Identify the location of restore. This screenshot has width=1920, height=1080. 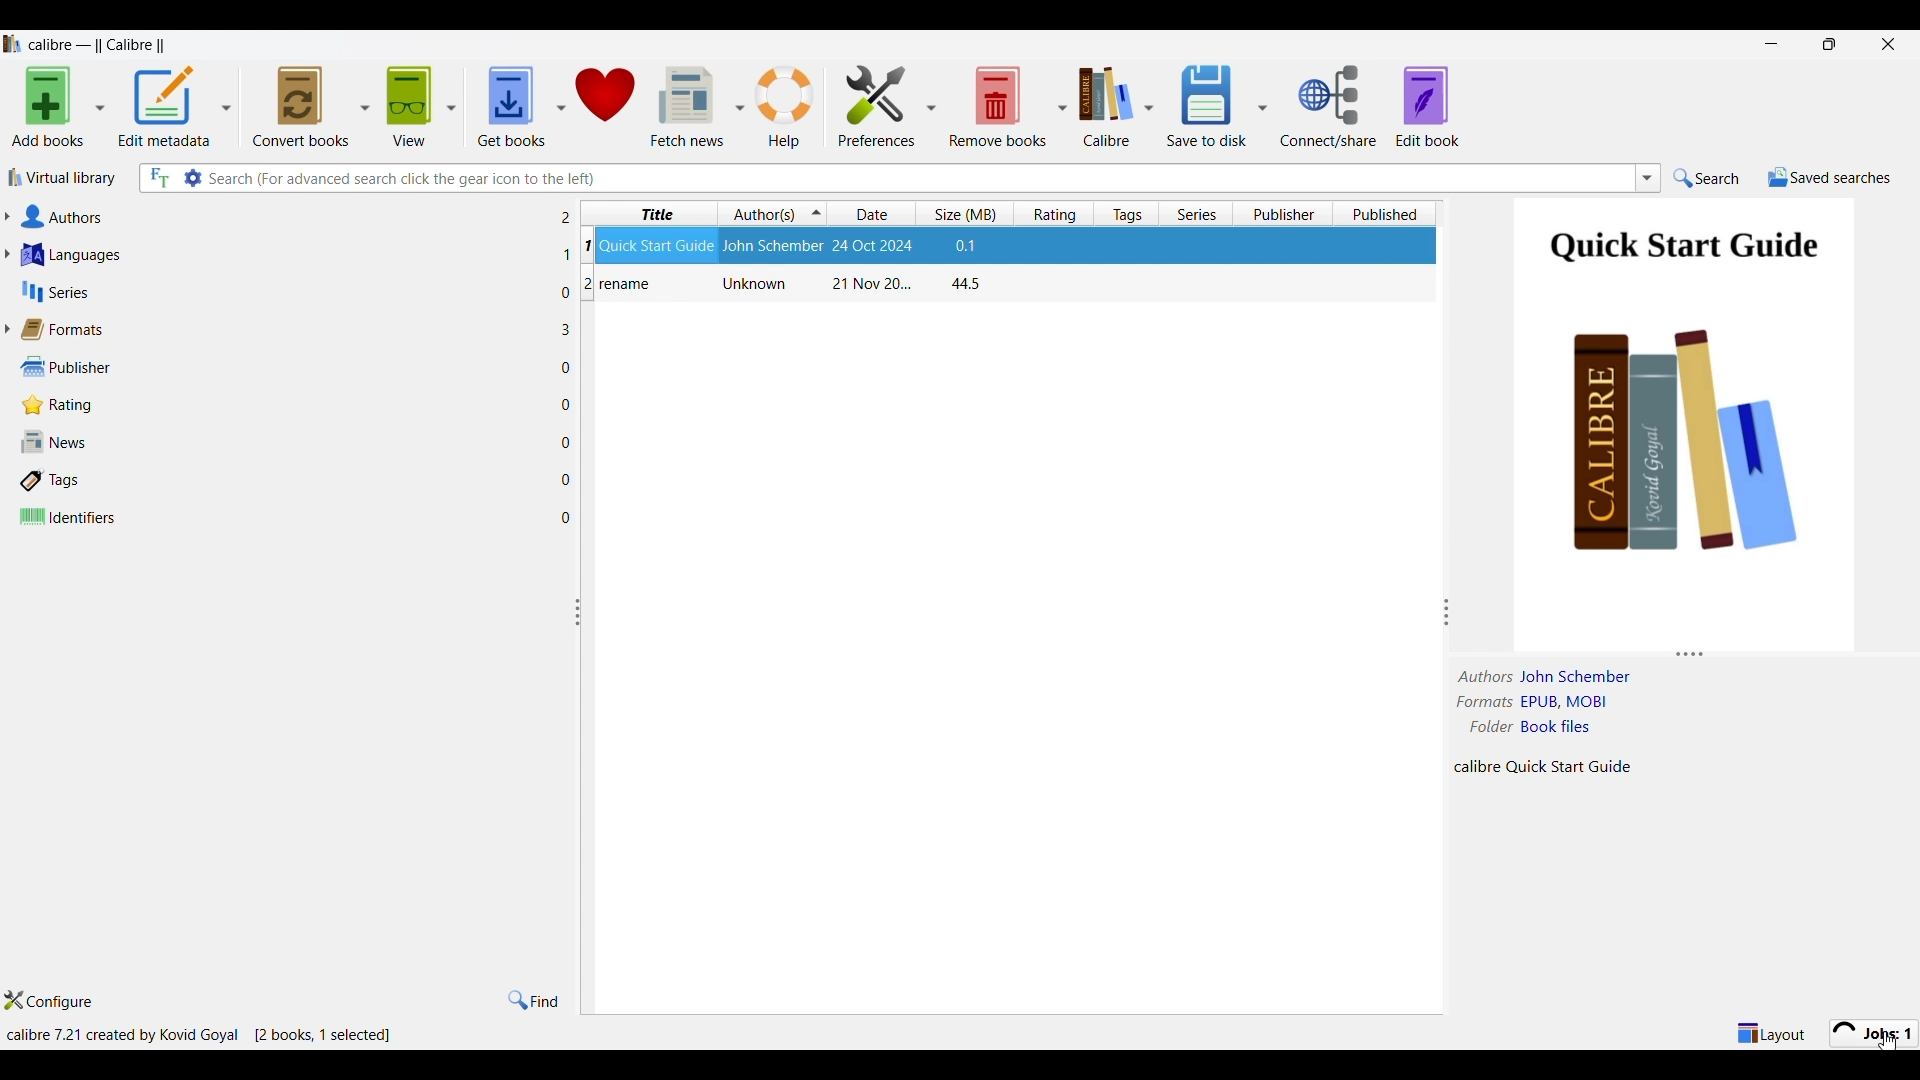
(1830, 44).